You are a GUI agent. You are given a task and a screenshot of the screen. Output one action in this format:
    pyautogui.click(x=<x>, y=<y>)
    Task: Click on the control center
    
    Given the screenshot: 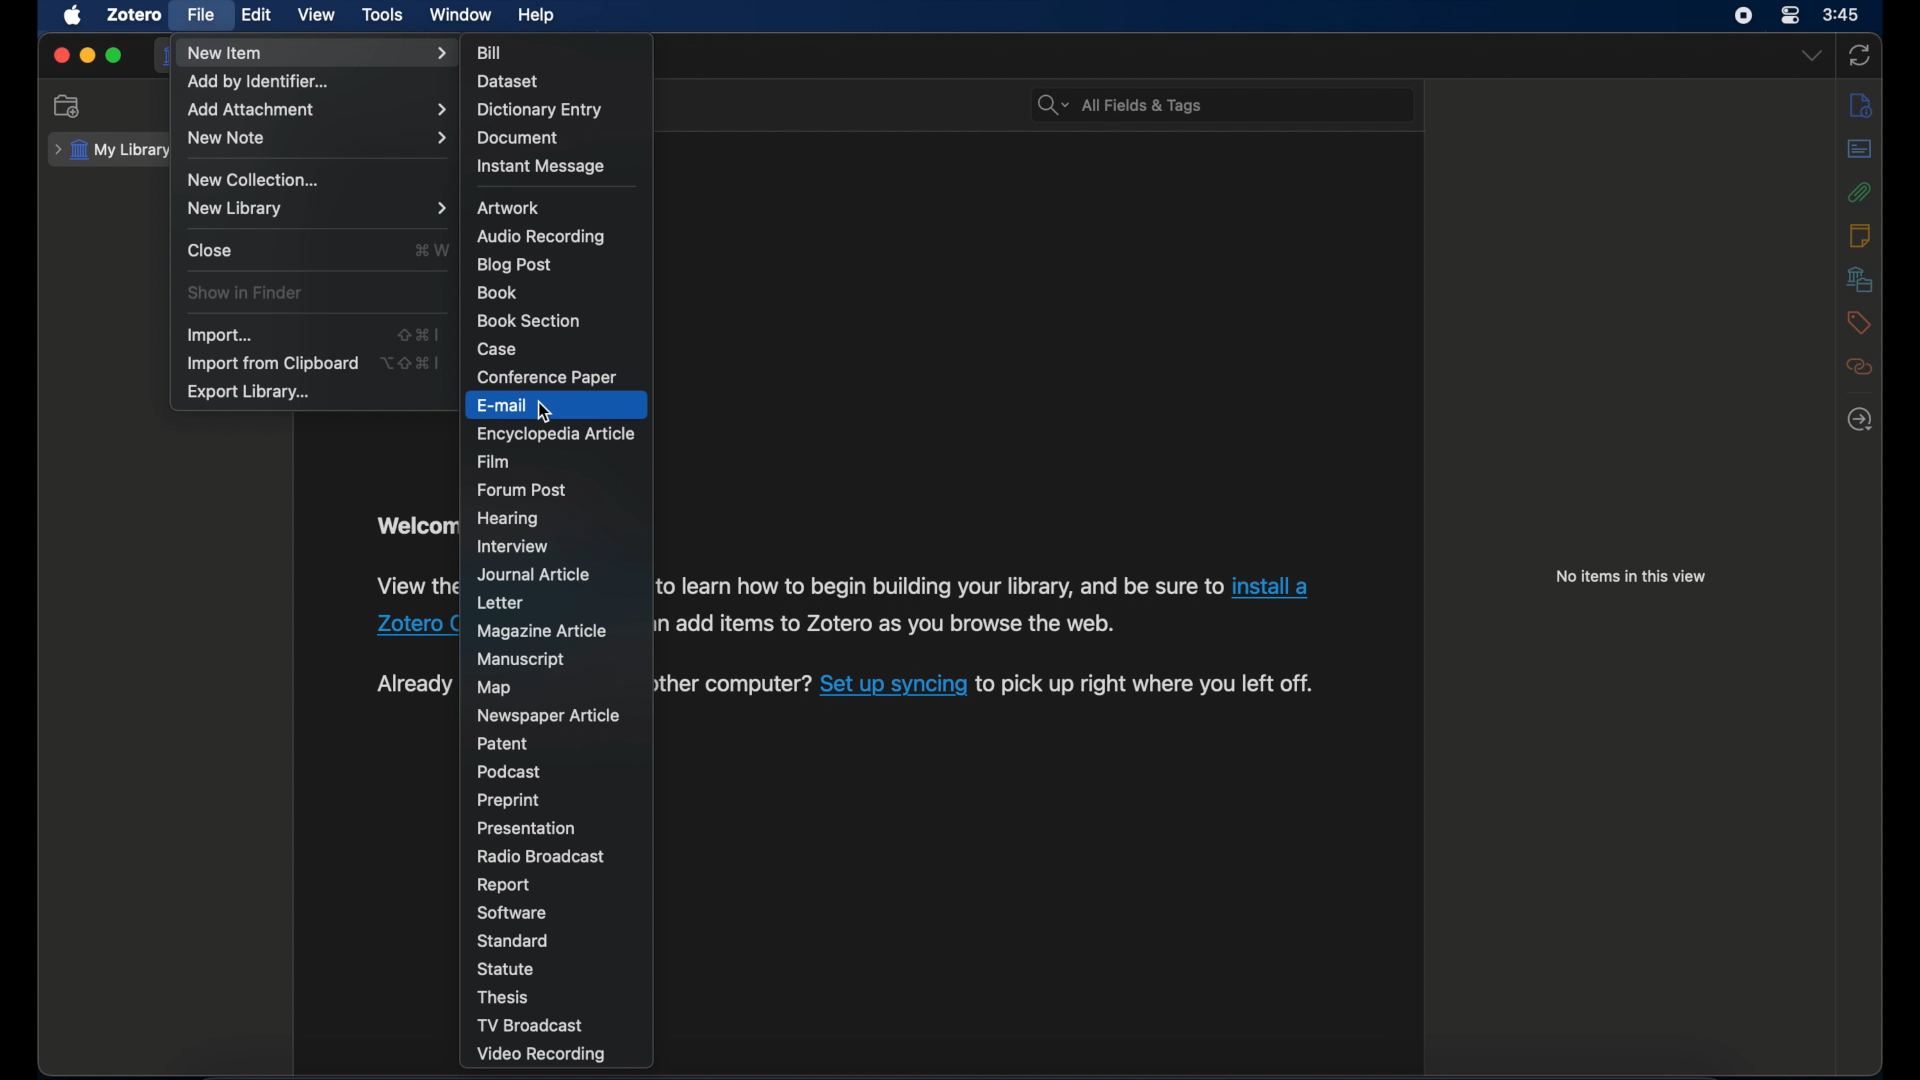 What is the action you would take?
    pyautogui.click(x=1790, y=16)
    